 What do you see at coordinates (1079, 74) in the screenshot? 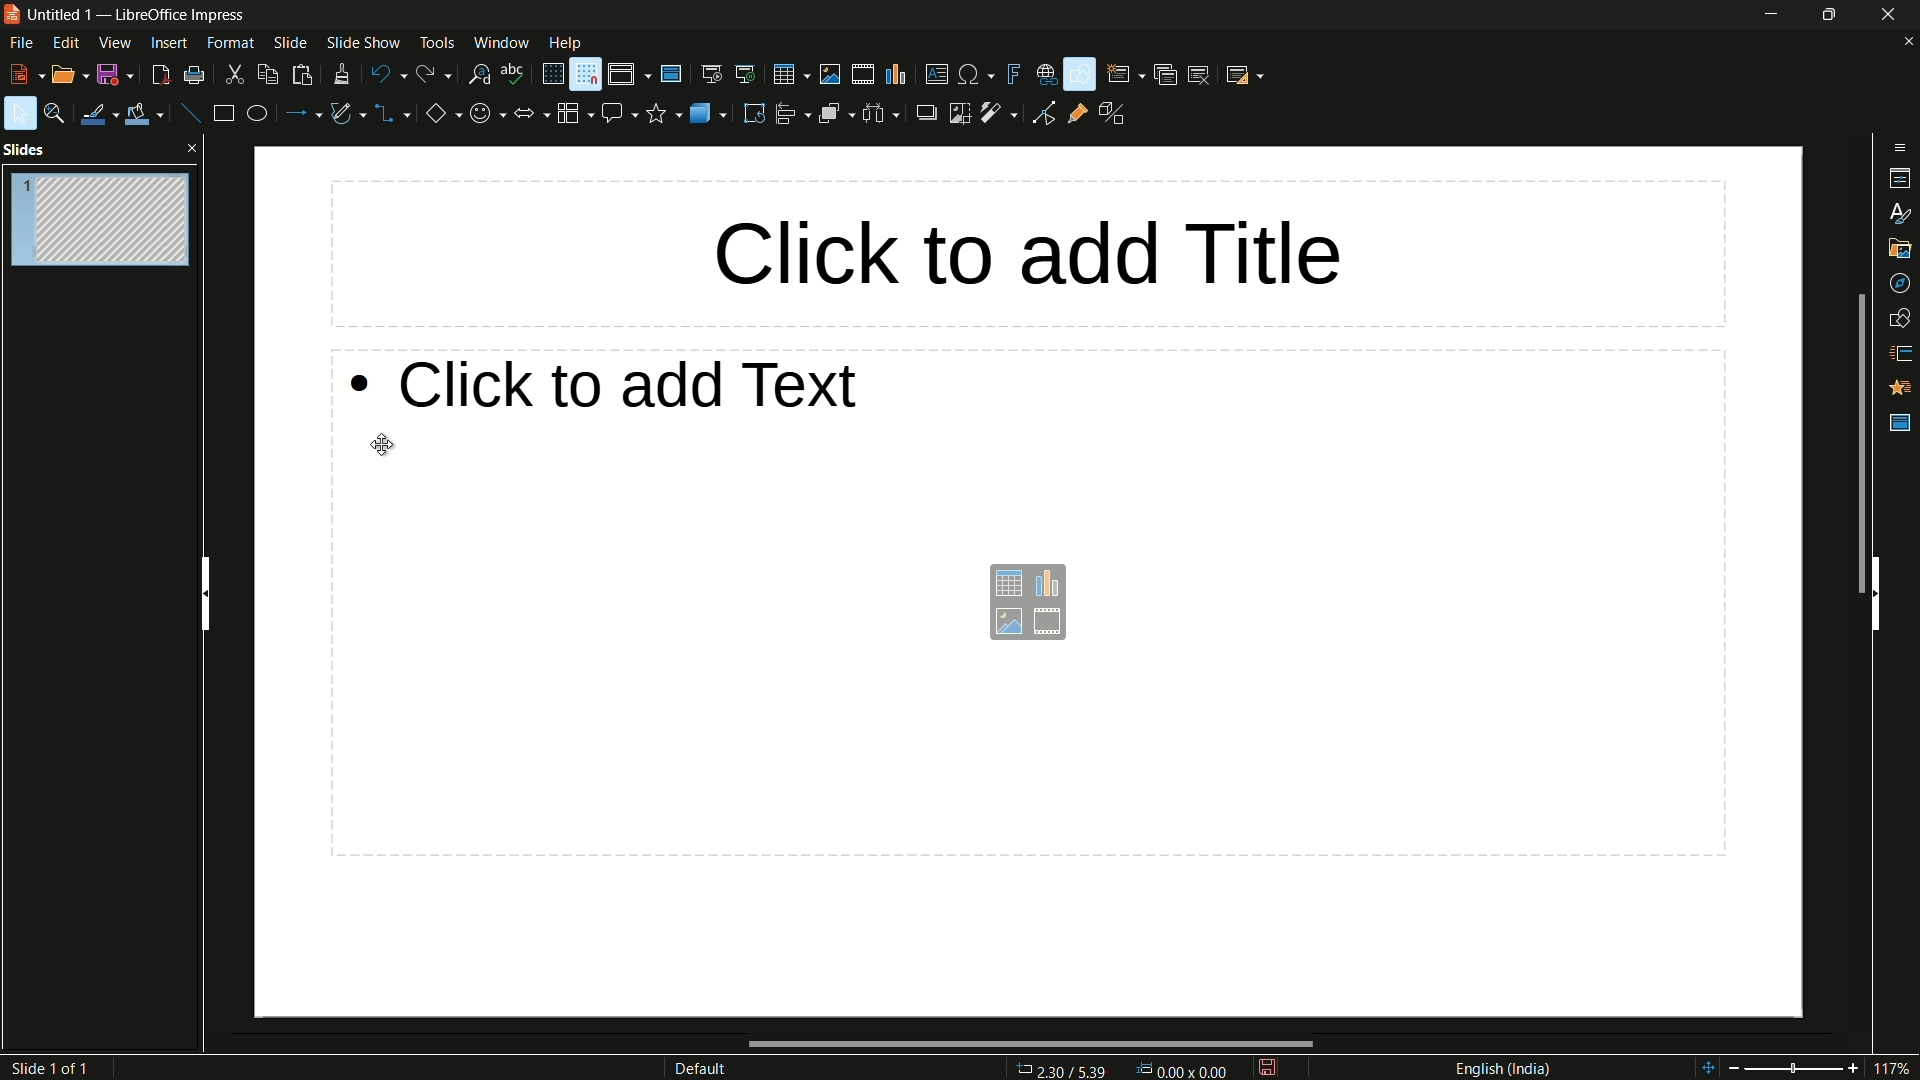
I see `show draw functions` at bounding box center [1079, 74].